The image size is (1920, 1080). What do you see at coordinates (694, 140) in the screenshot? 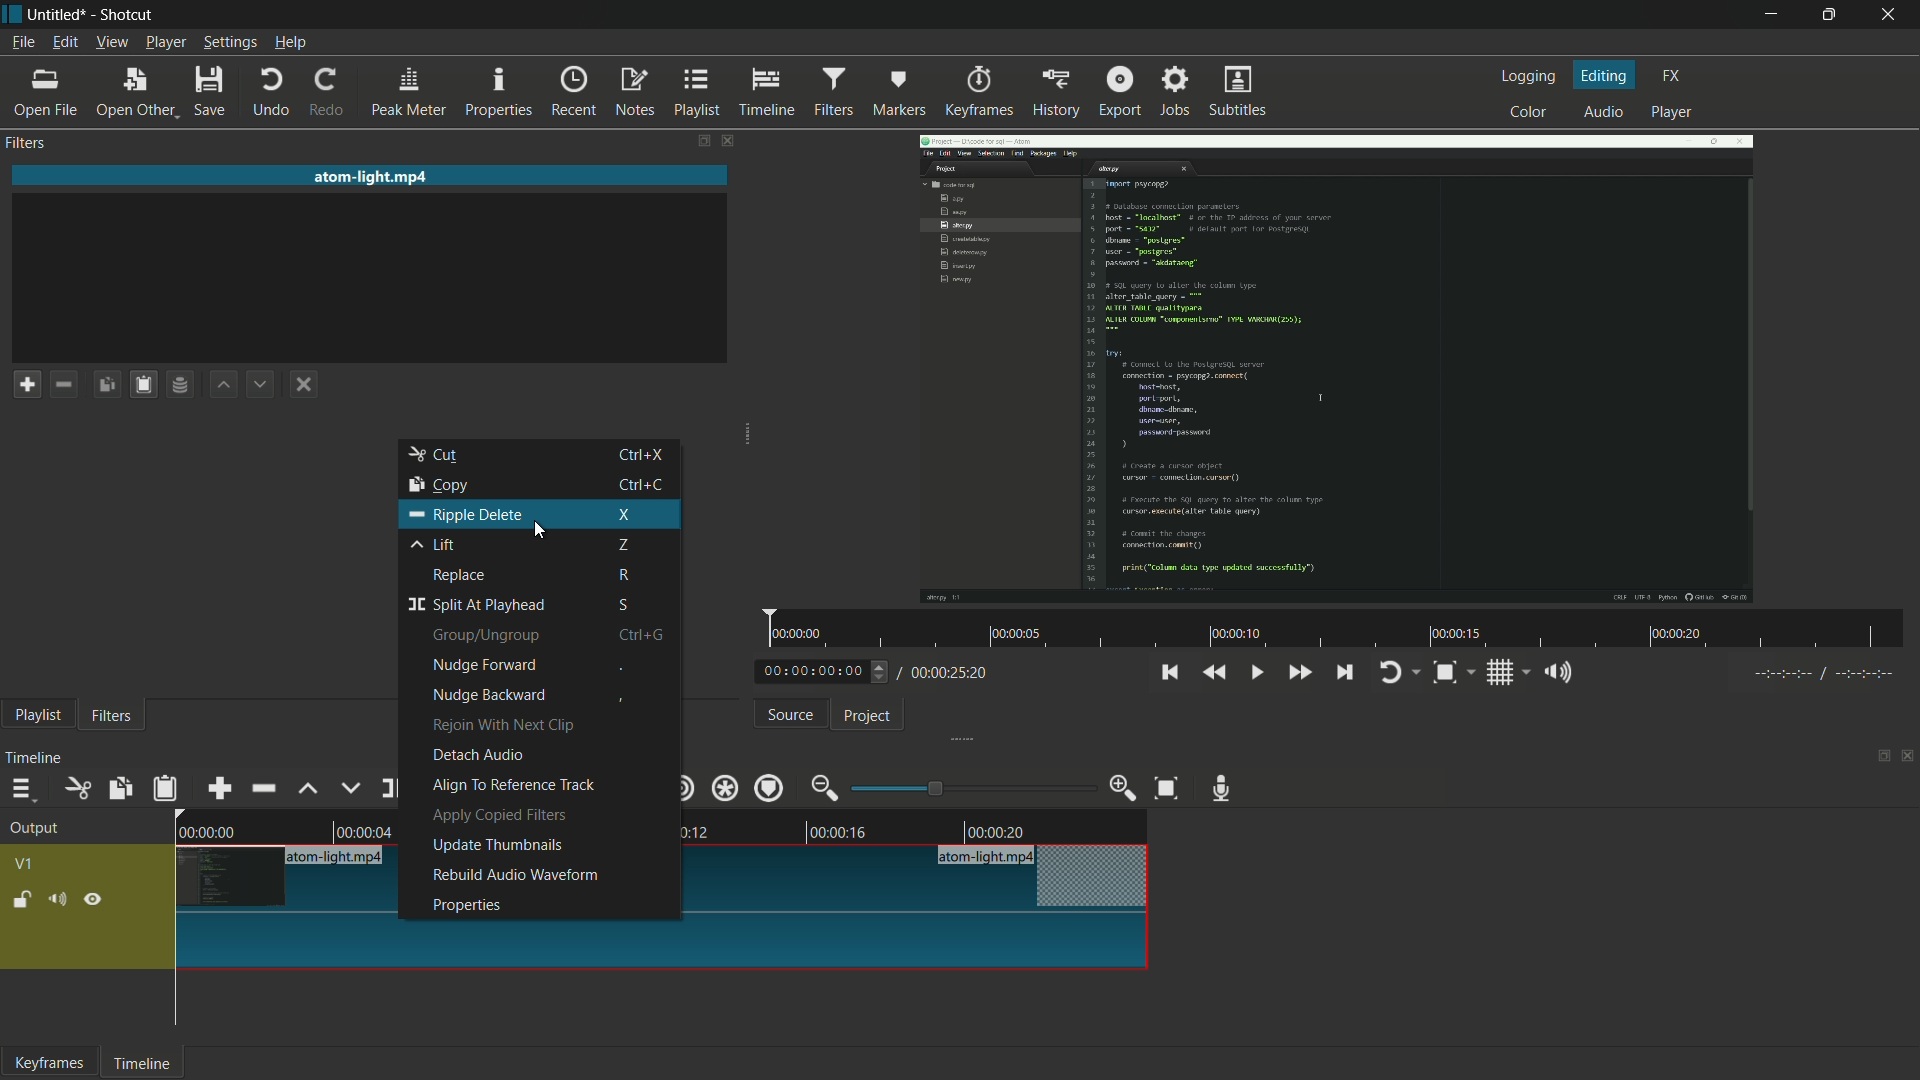
I see `change layout` at bounding box center [694, 140].